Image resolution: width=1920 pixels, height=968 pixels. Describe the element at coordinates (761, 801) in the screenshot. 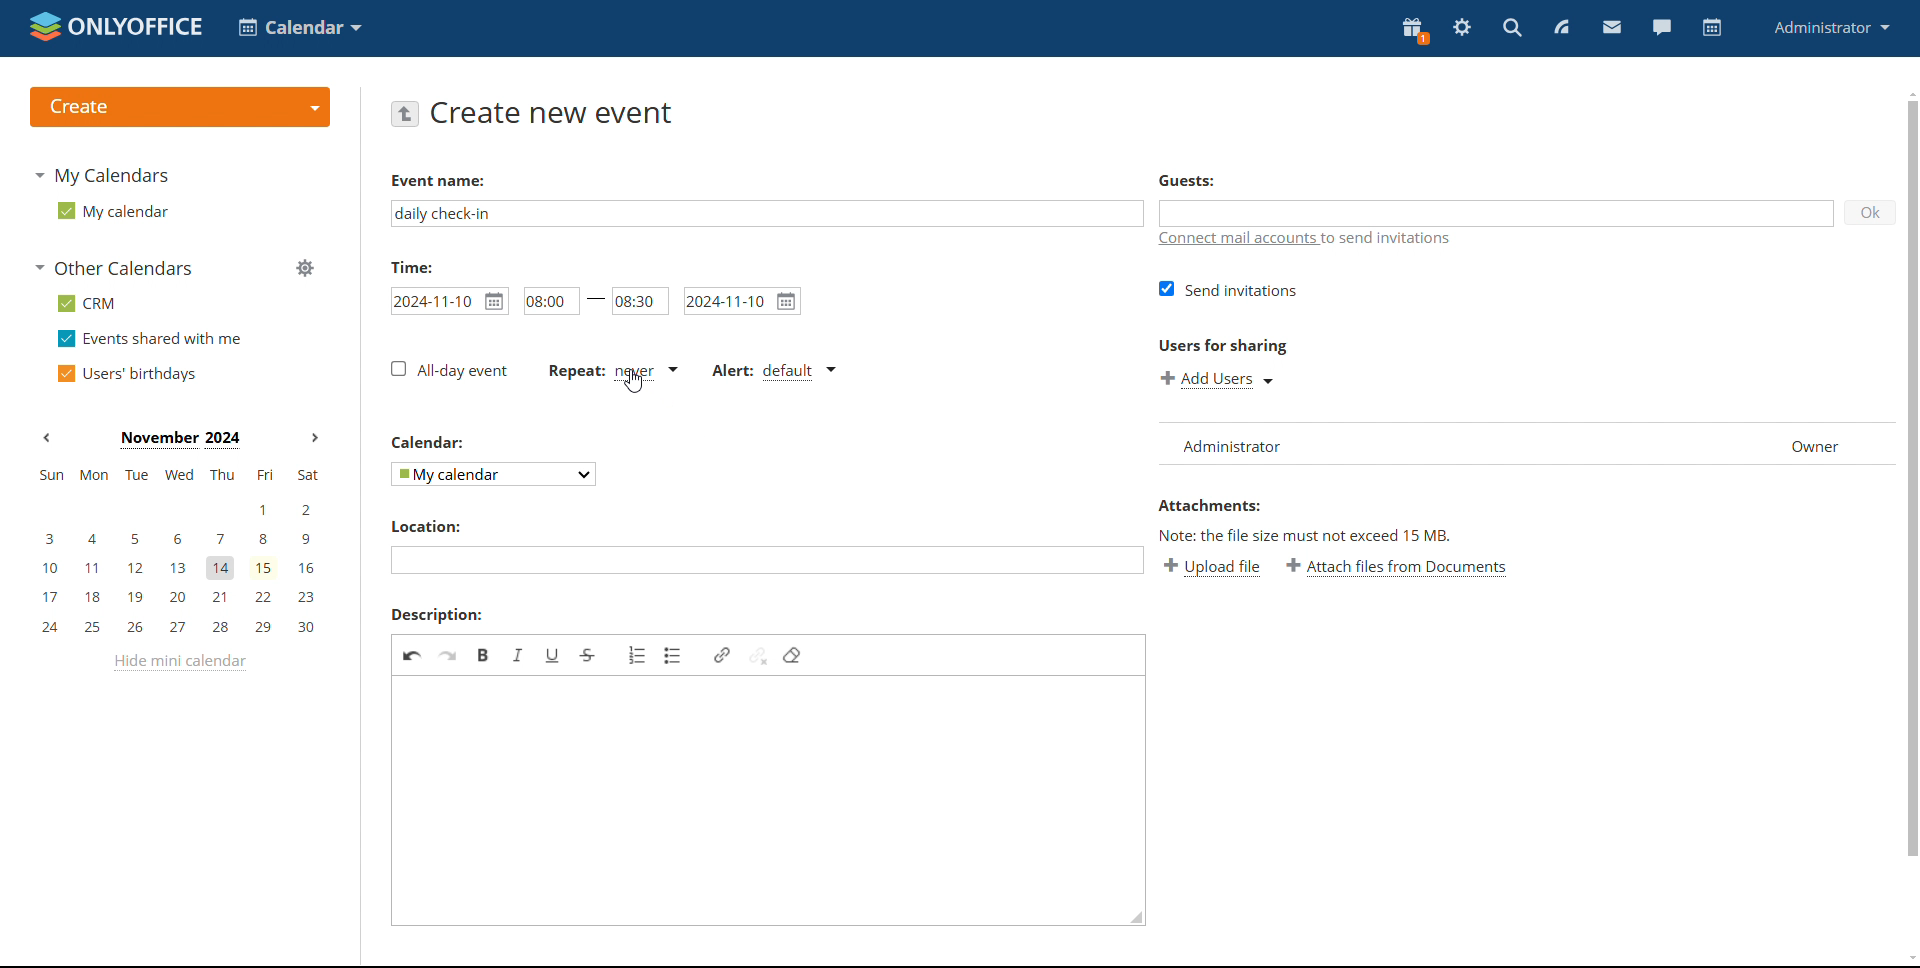

I see `add description` at that location.